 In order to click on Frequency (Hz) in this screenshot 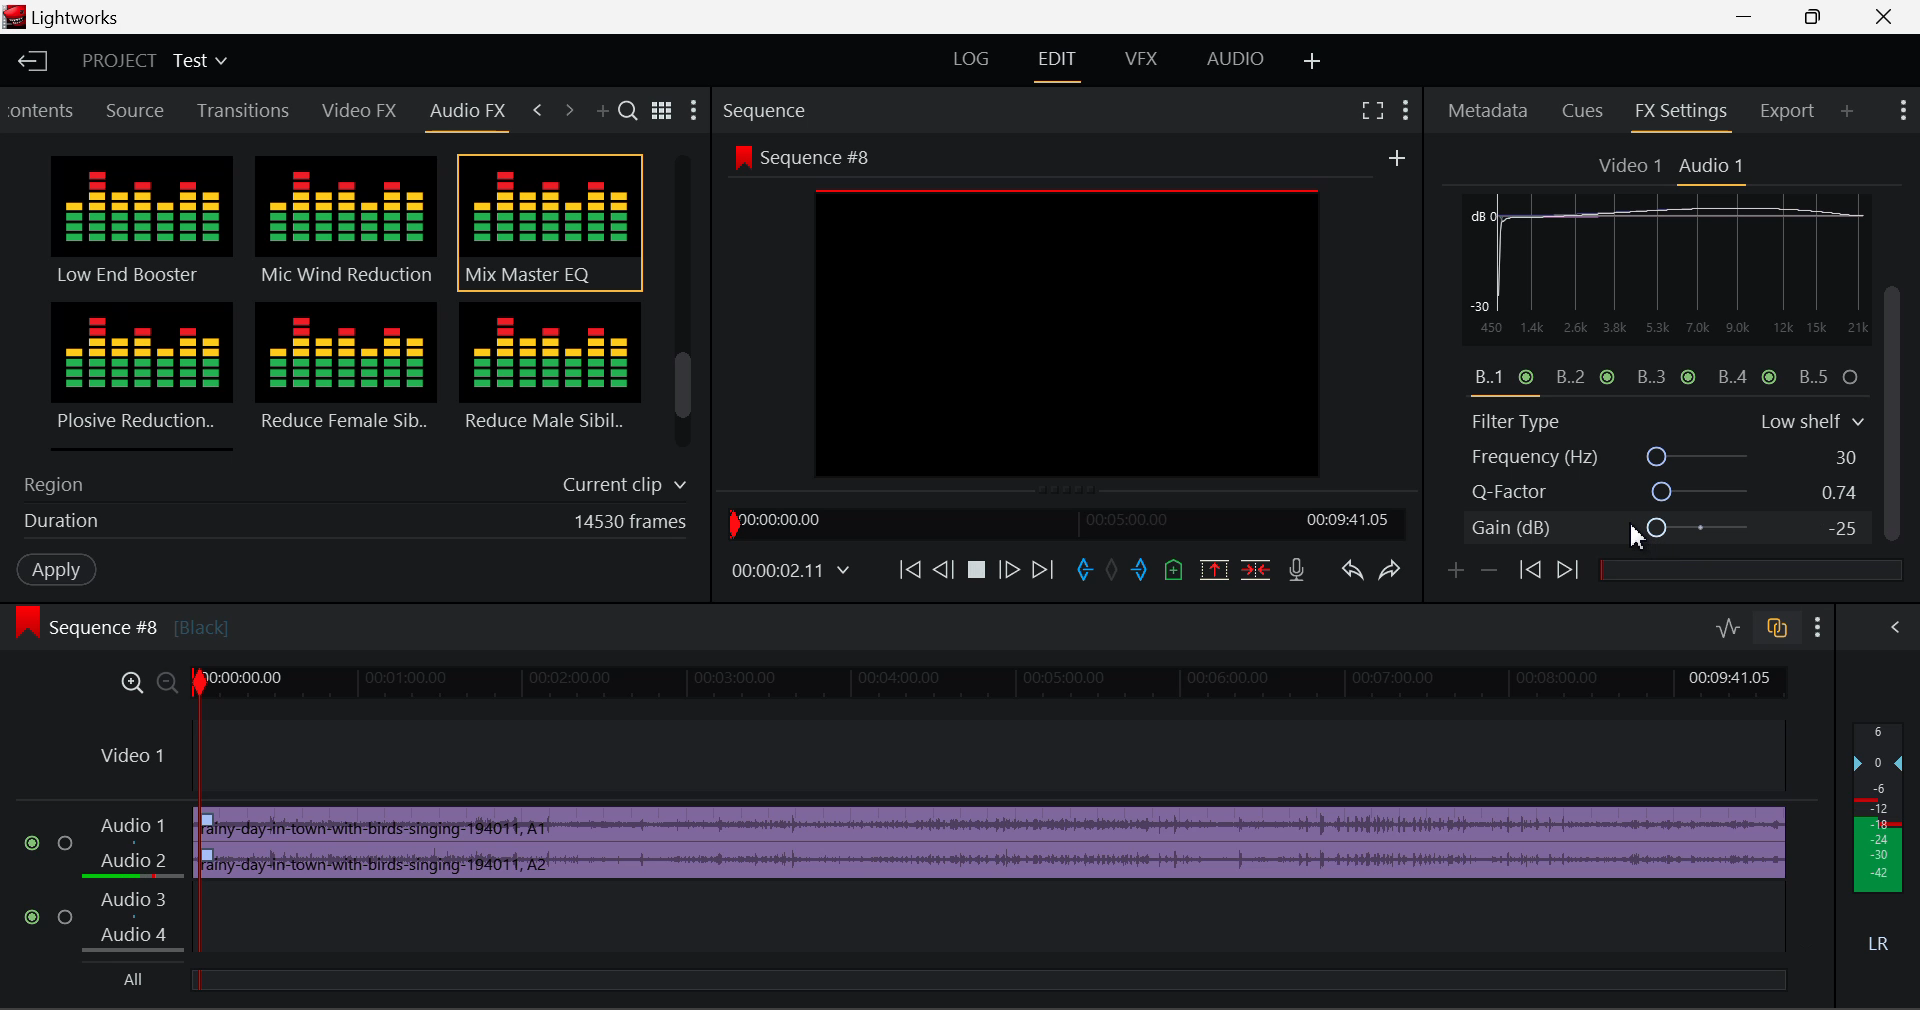, I will do `click(1668, 457)`.